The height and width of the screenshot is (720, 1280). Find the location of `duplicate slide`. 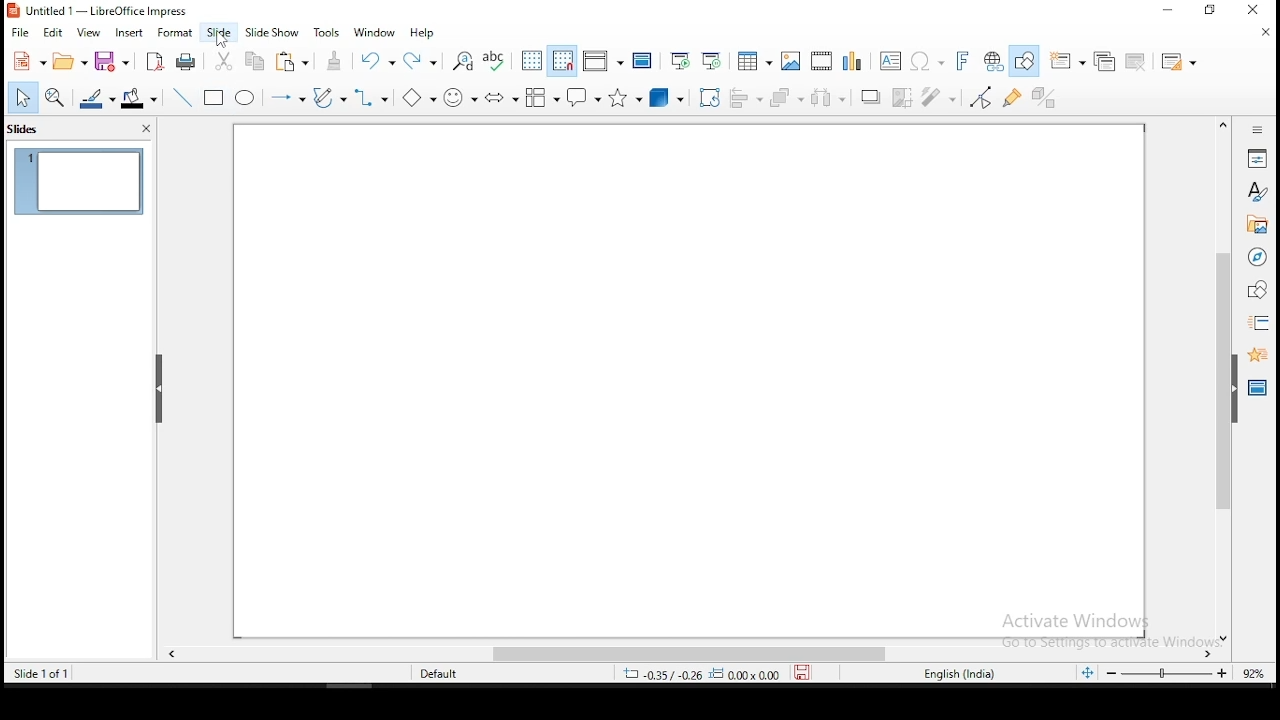

duplicate slide is located at coordinates (1103, 62).